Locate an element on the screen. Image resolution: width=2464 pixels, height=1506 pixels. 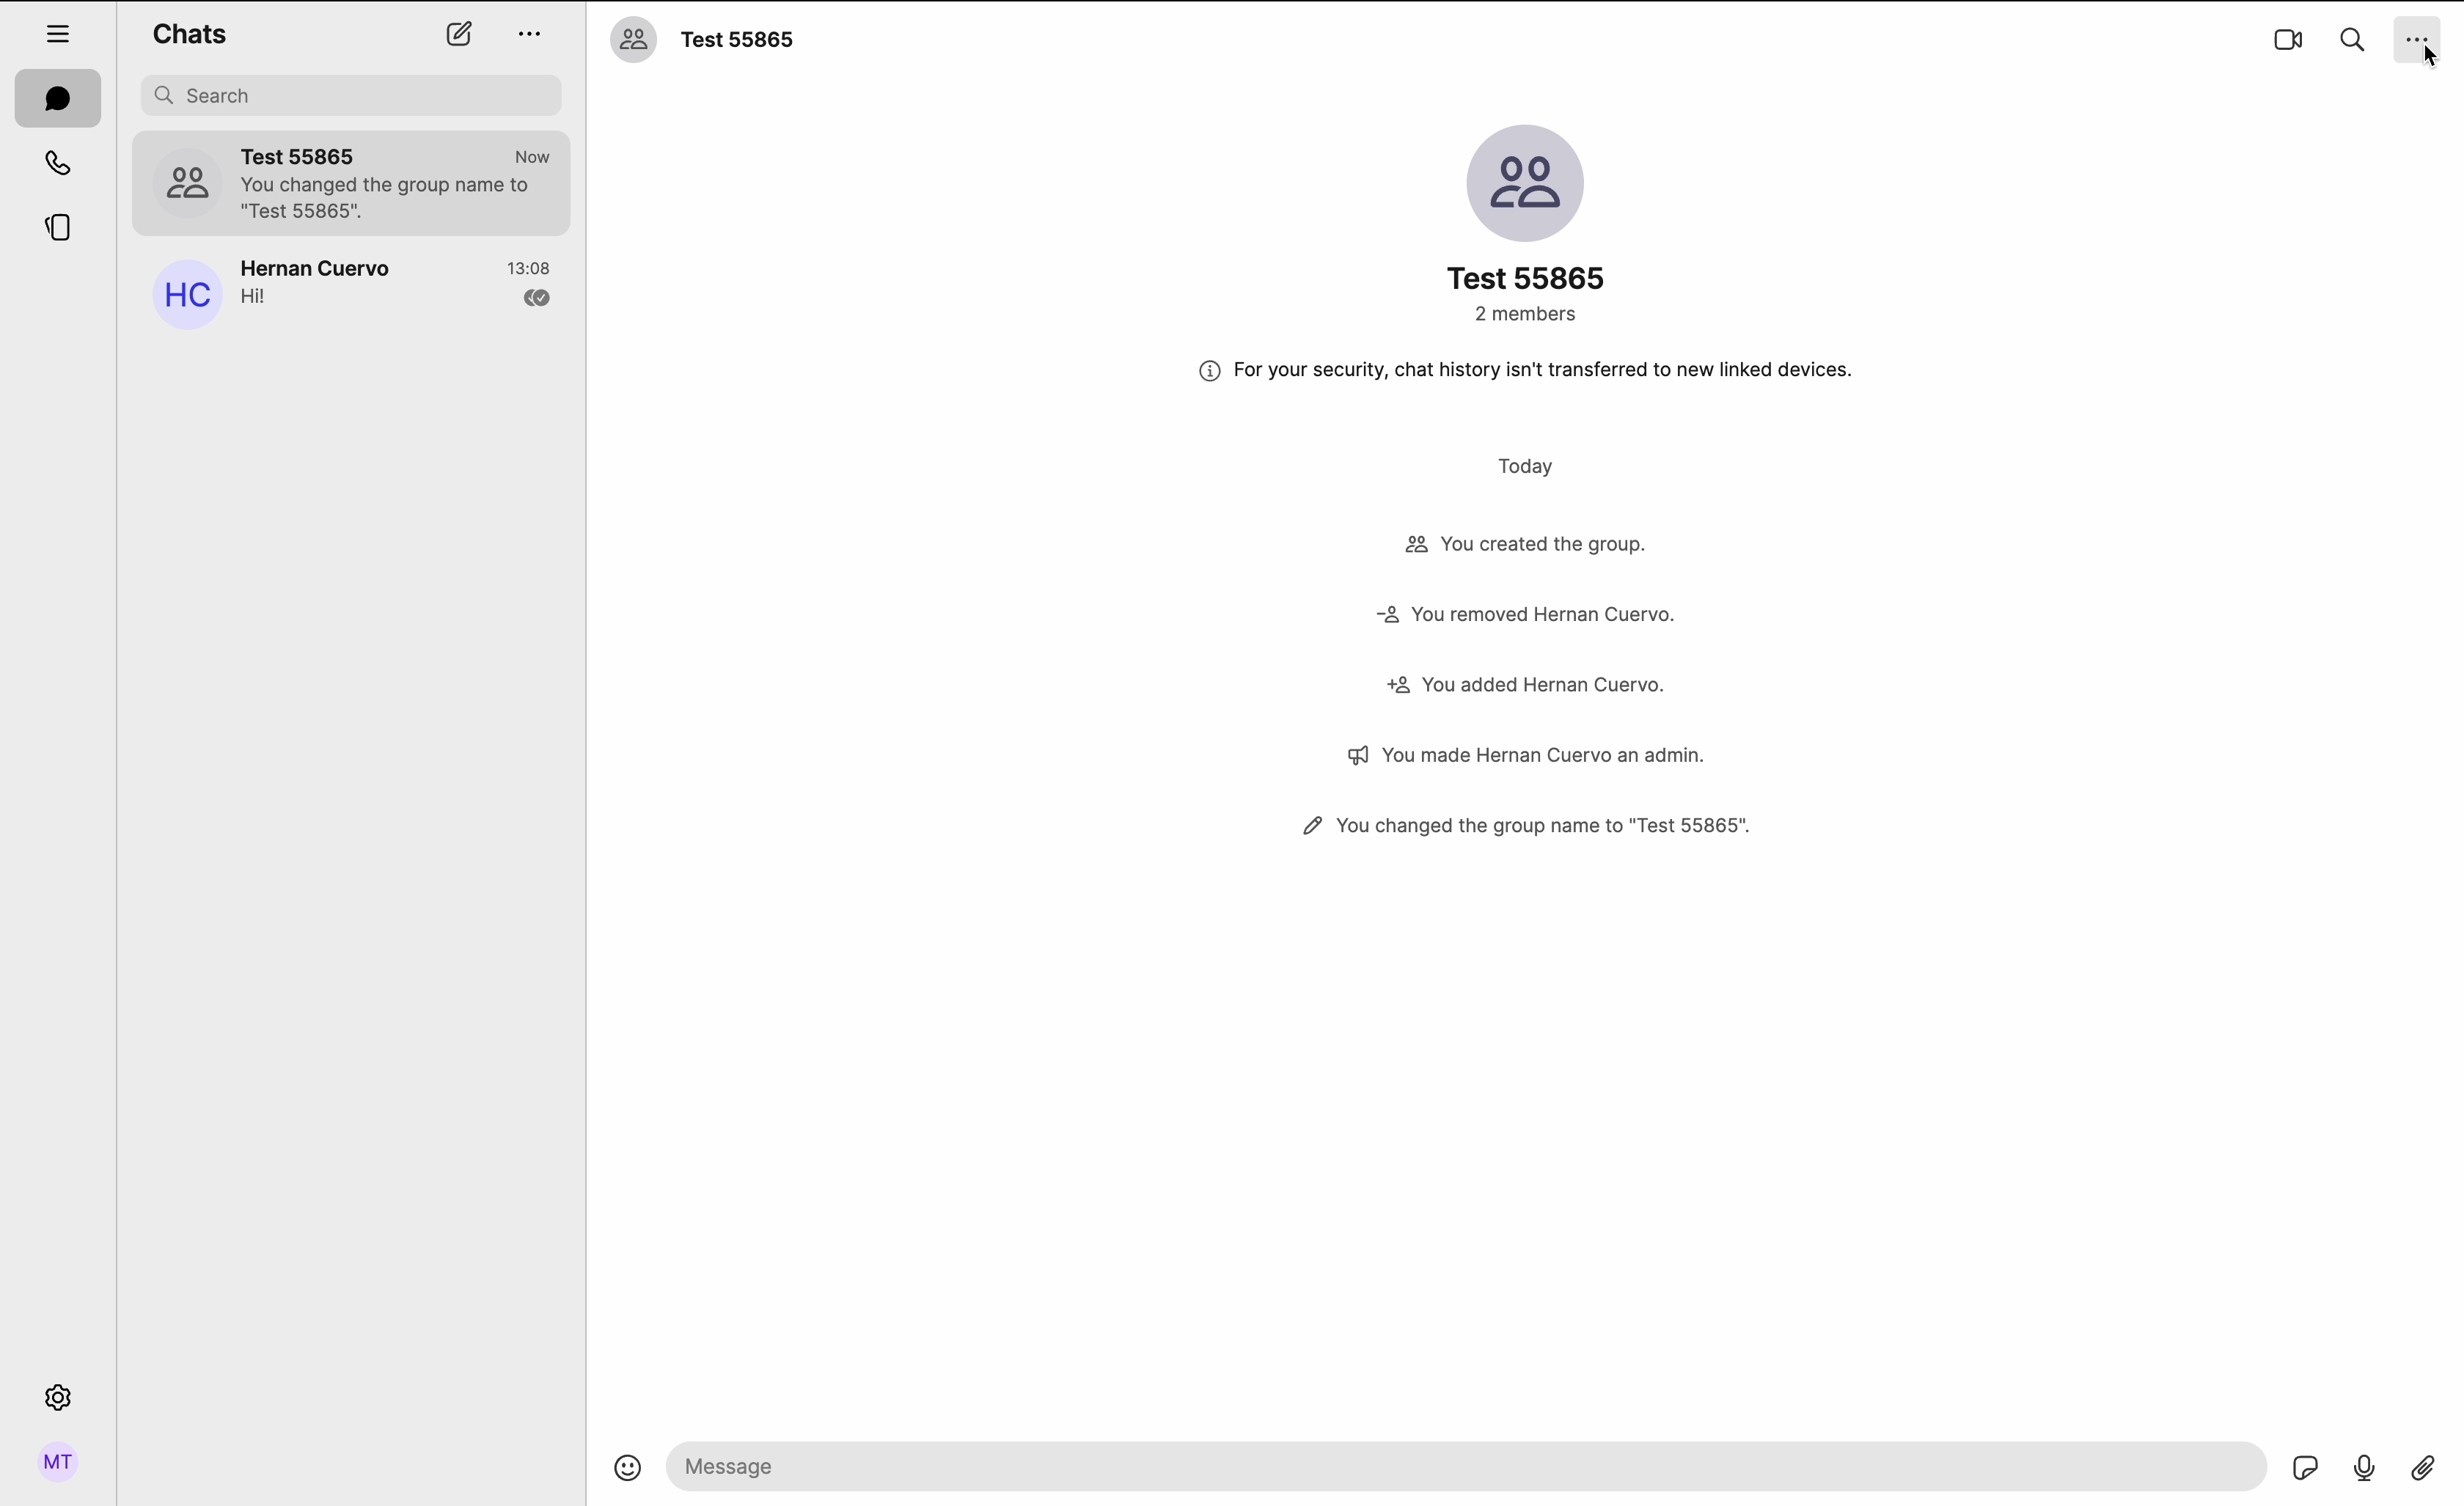
voice record is located at coordinates (2367, 1472).